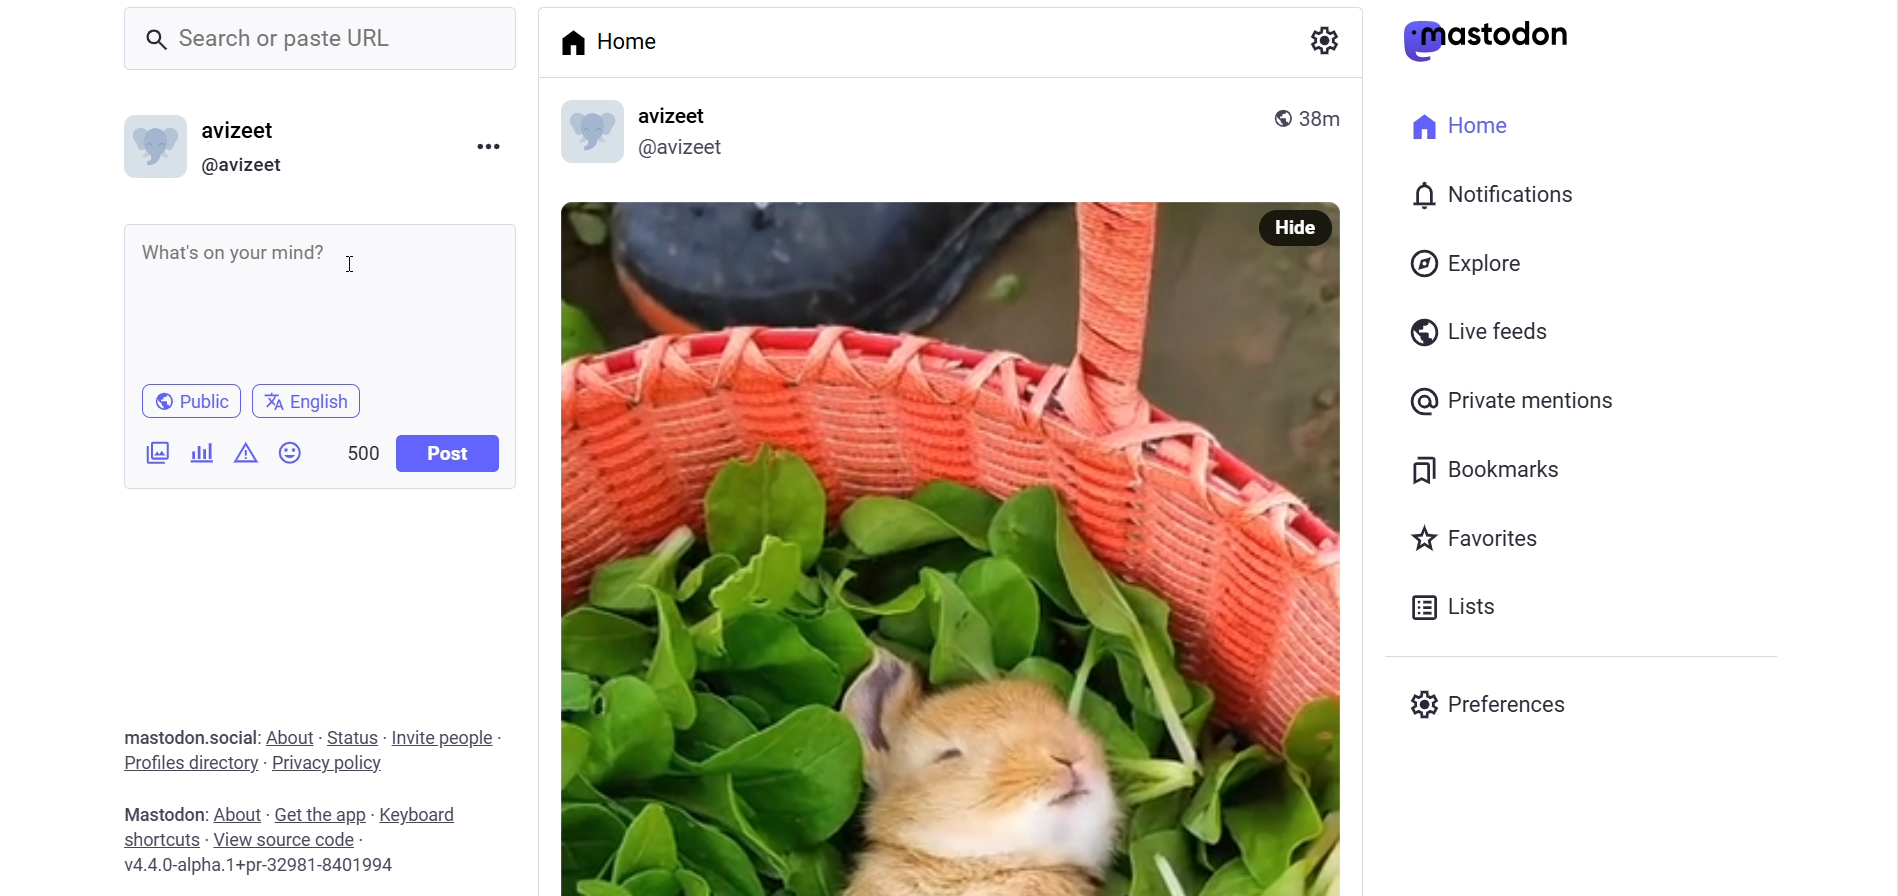  I want to click on Invite People, so click(445, 738).